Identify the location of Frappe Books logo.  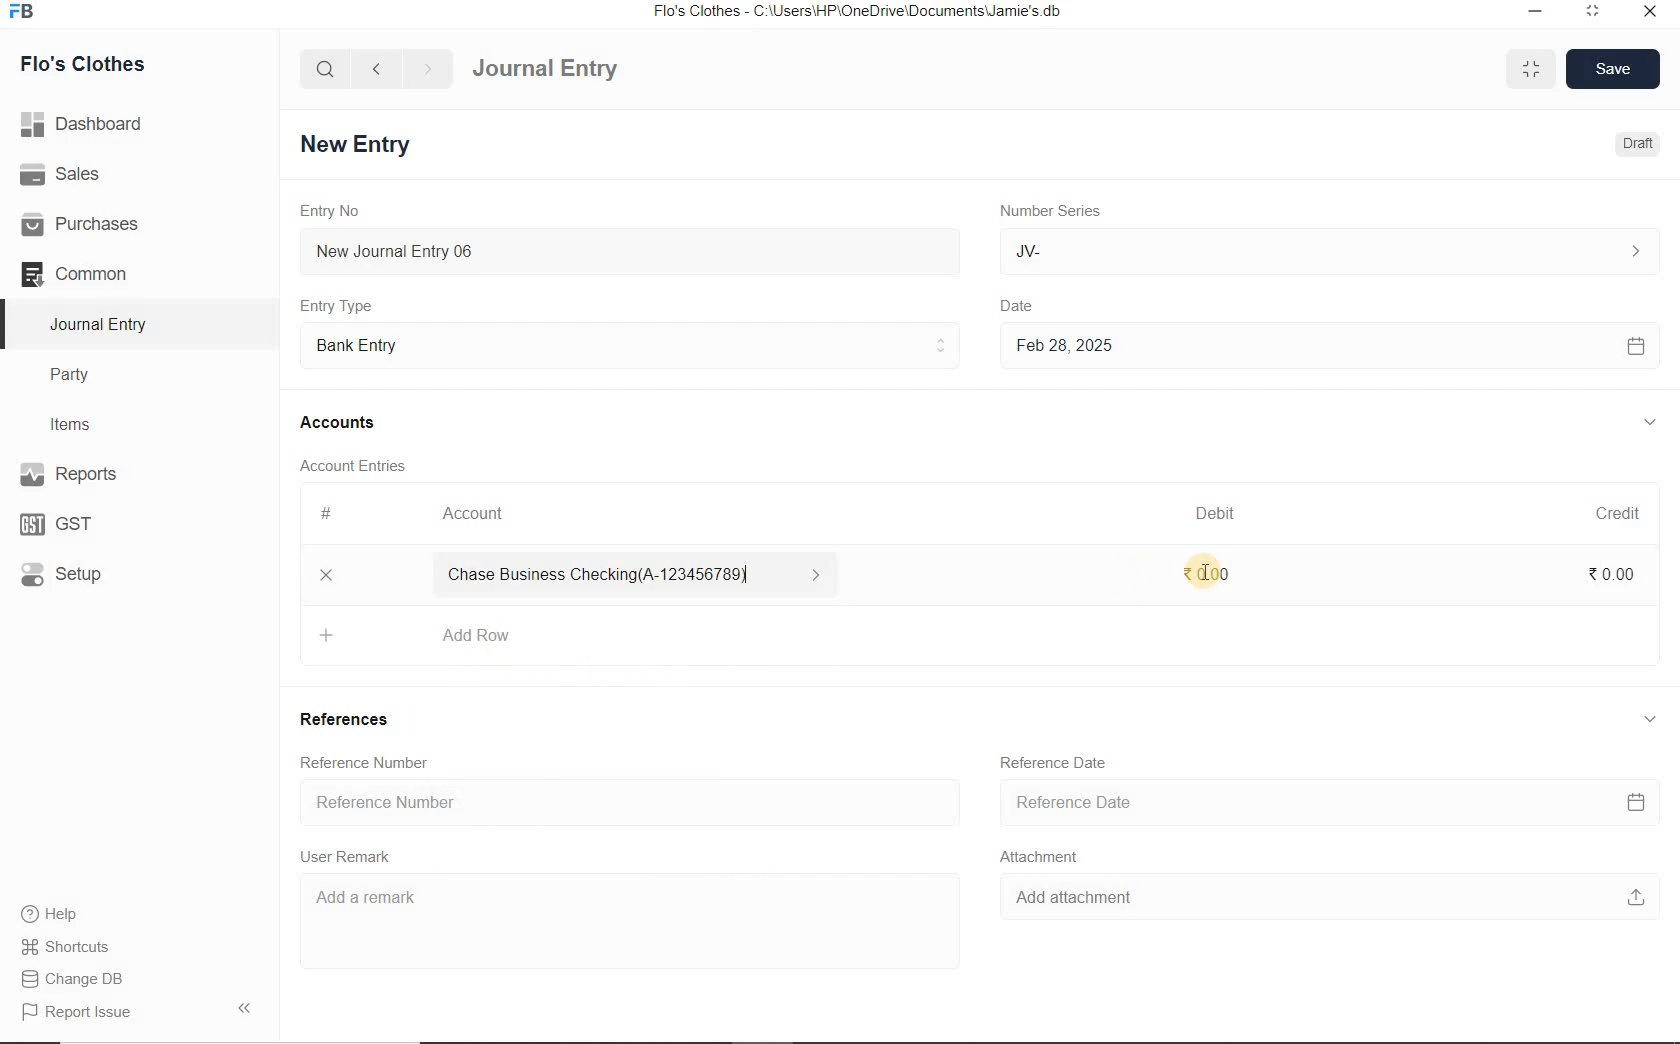
(26, 14).